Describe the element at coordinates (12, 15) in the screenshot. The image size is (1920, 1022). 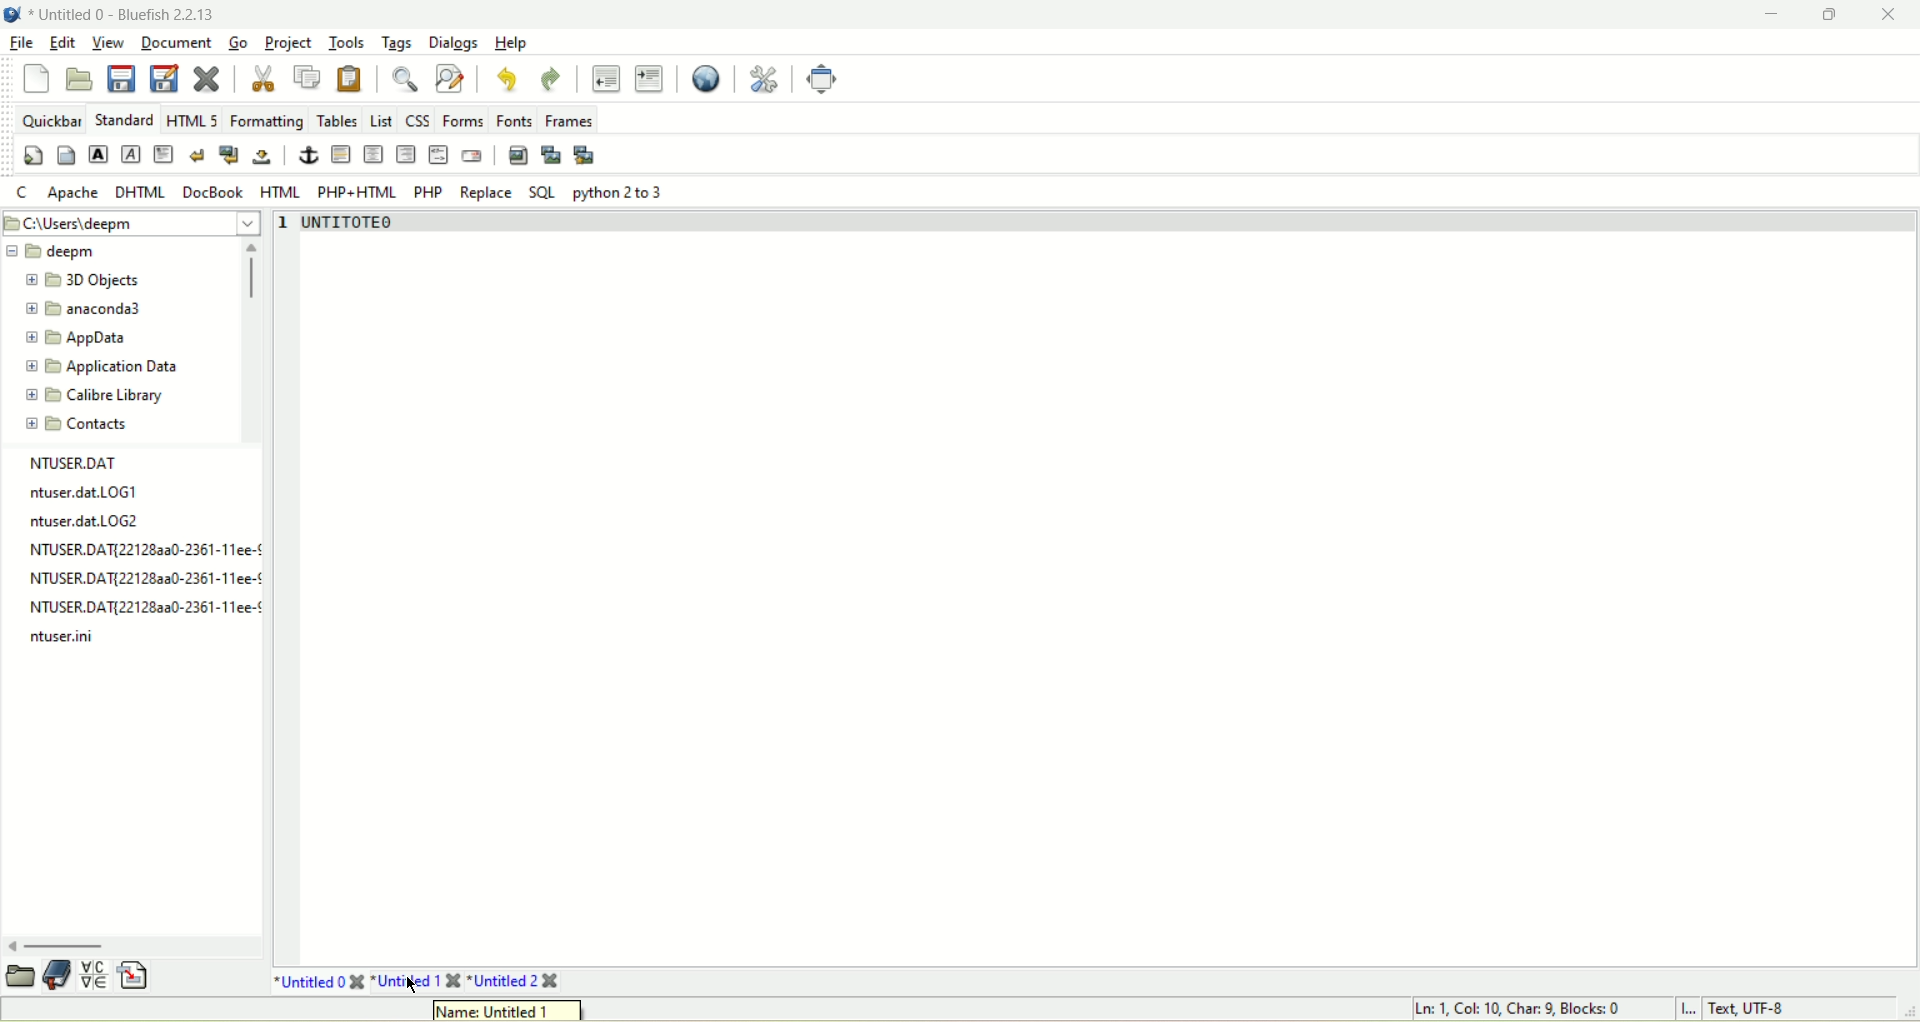
I see `bluefish logo` at that location.